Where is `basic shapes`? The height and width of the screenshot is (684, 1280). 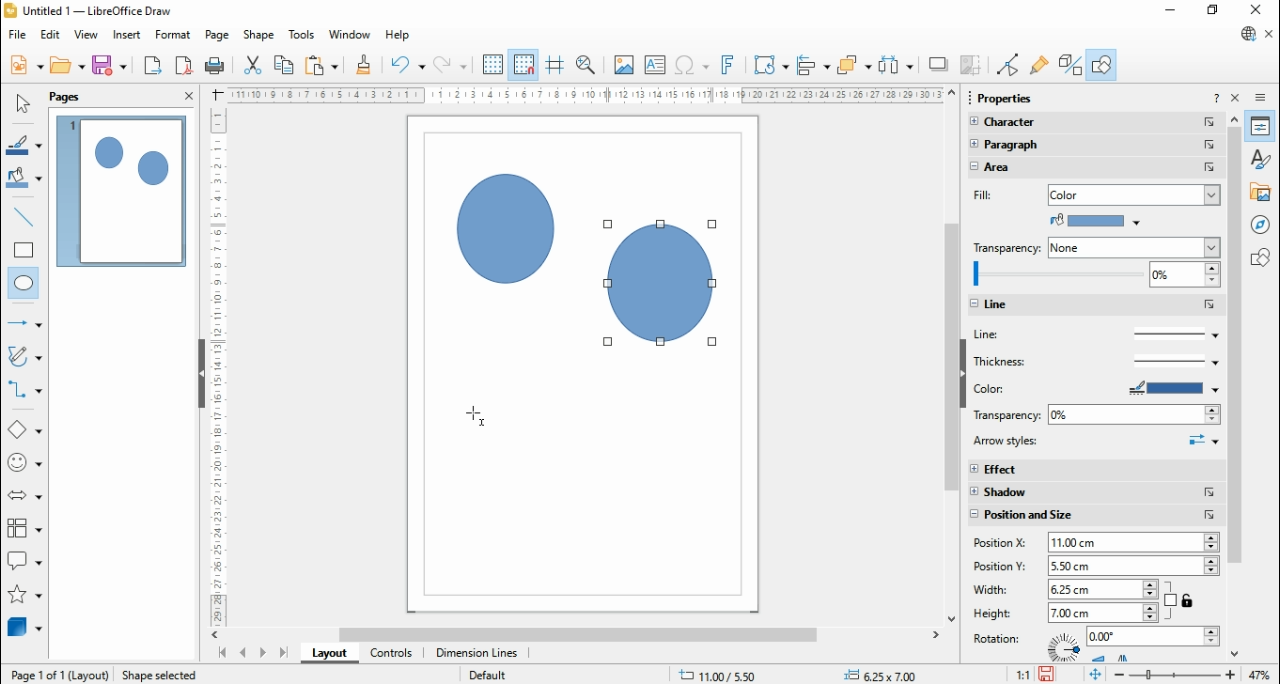 basic shapes is located at coordinates (25, 432).